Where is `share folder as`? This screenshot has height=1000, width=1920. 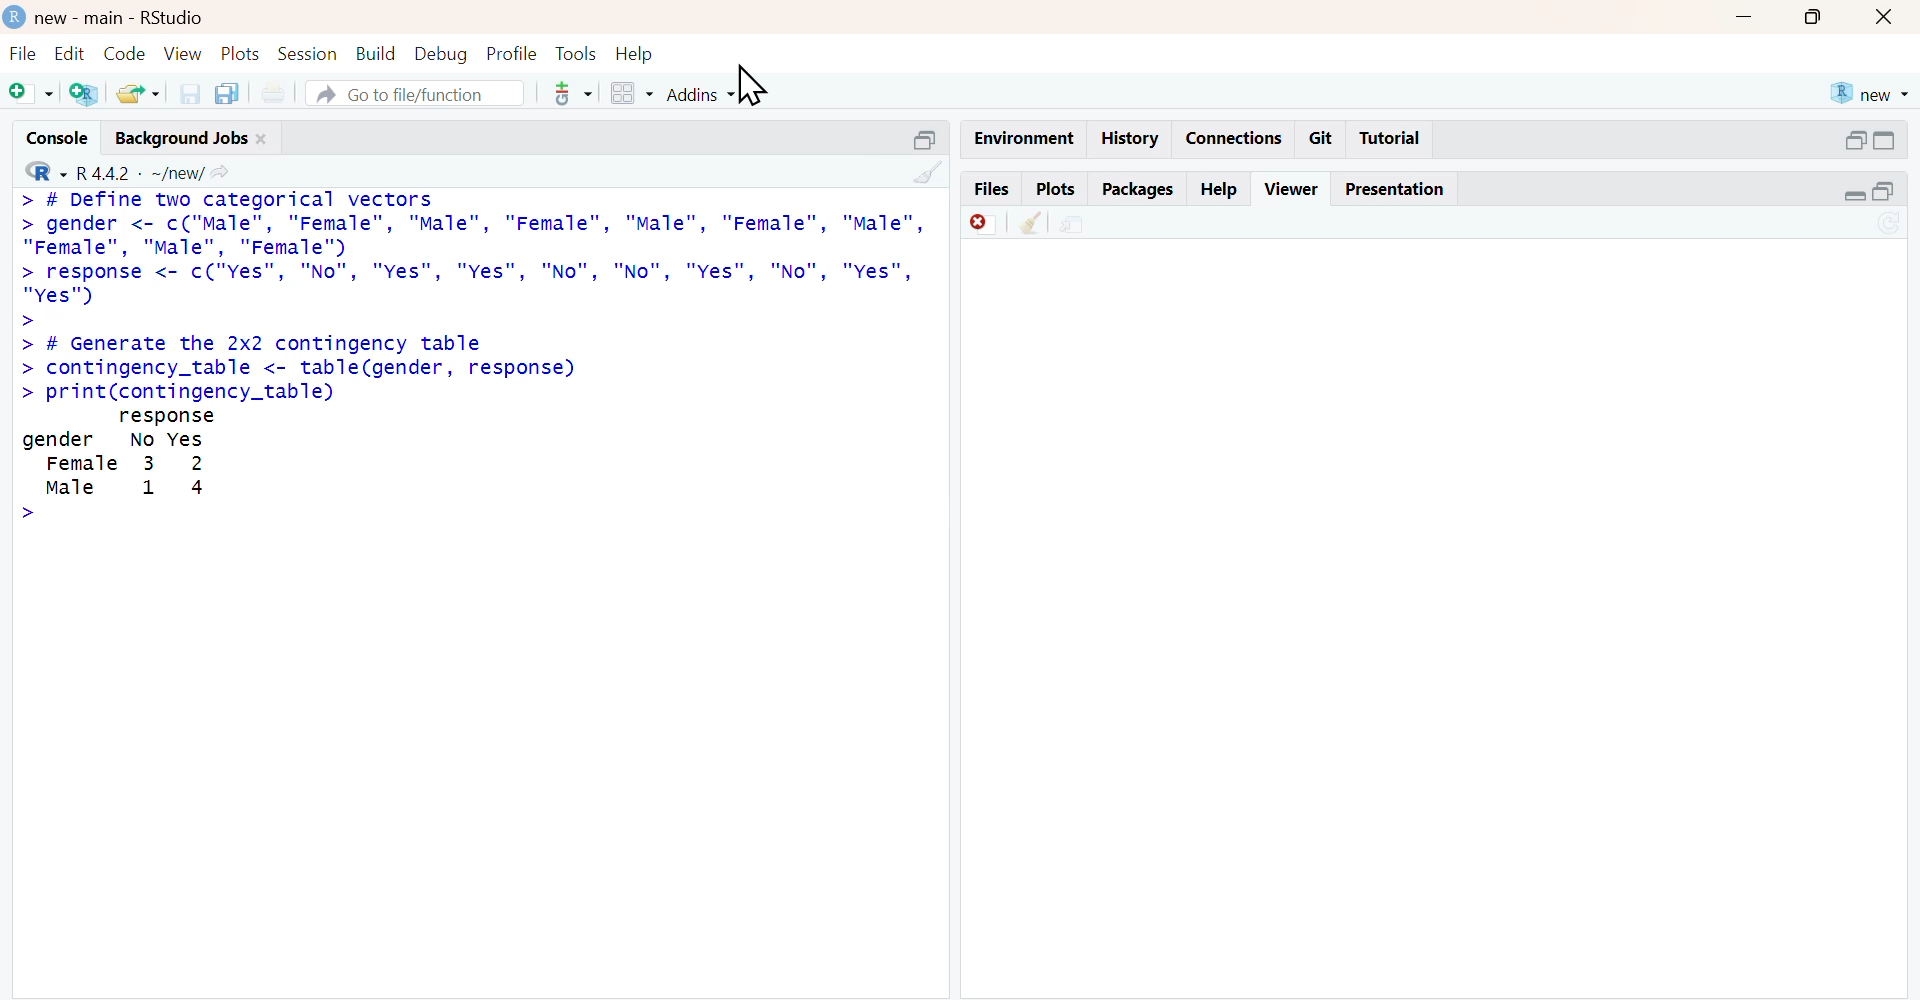
share folder as is located at coordinates (138, 93).